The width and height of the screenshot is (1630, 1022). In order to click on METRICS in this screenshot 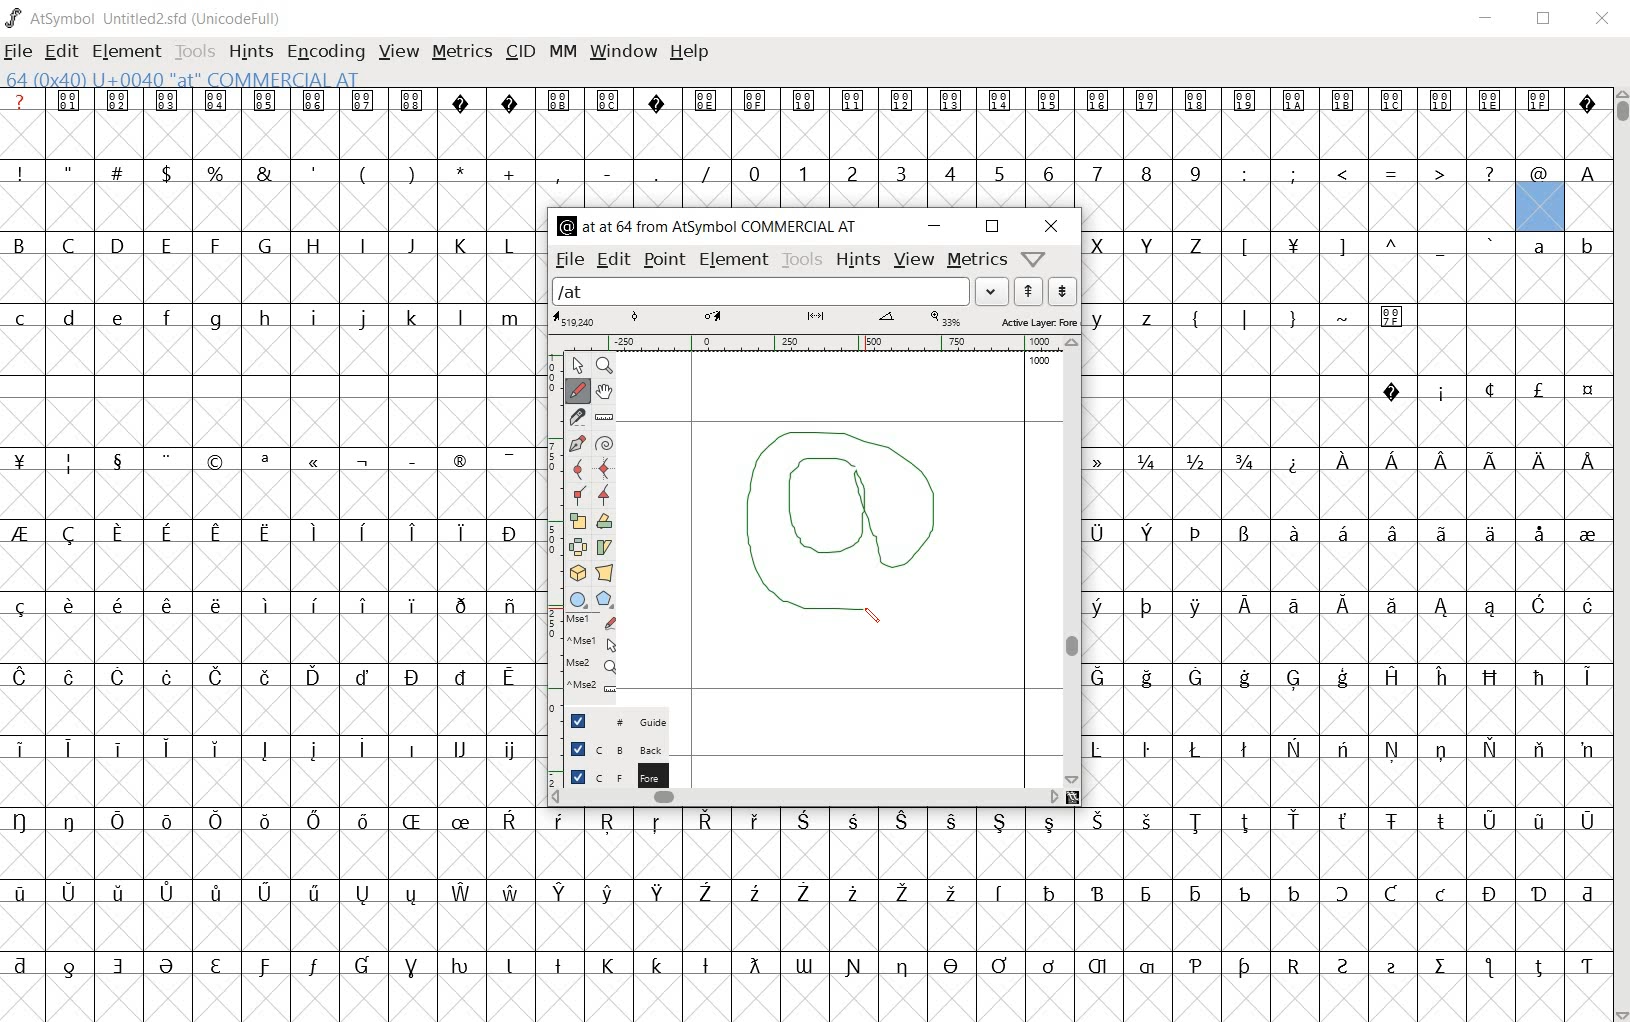, I will do `click(461, 52)`.